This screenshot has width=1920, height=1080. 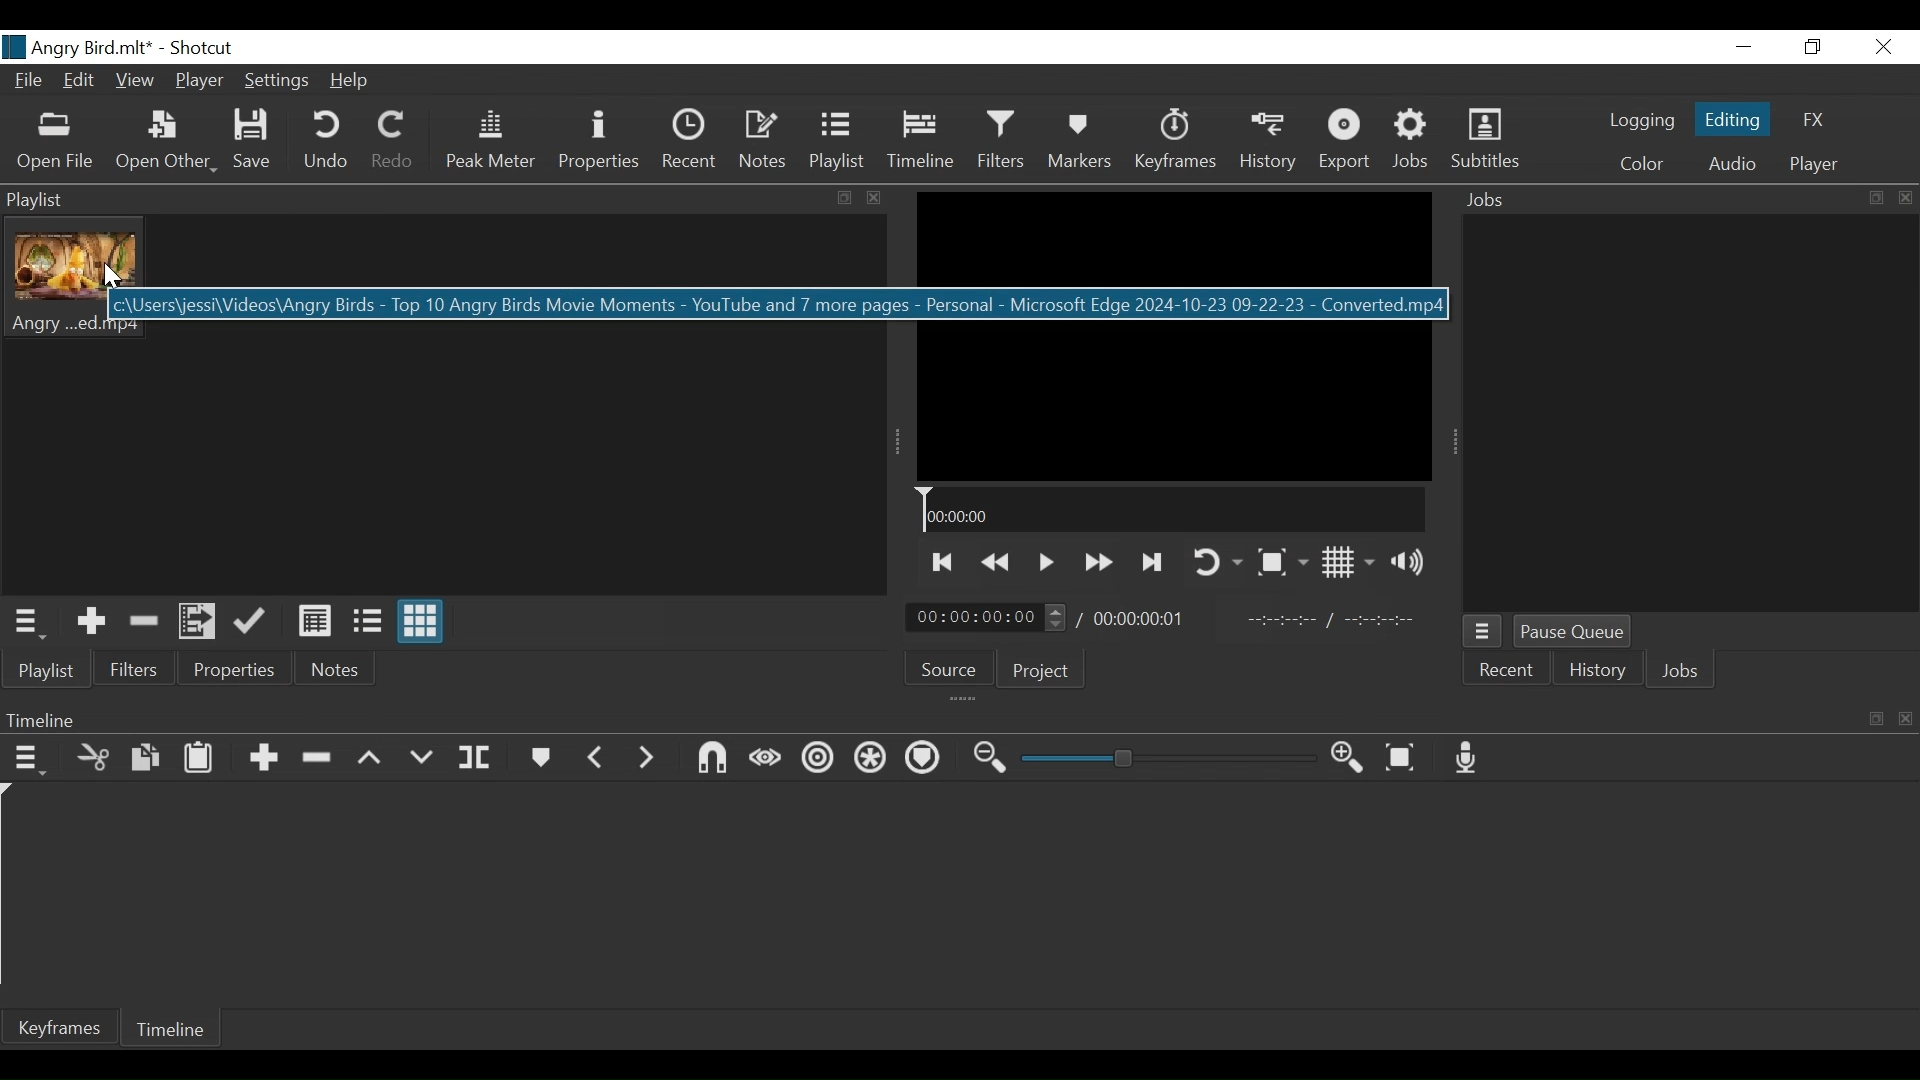 I want to click on Pause Queue, so click(x=1573, y=631).